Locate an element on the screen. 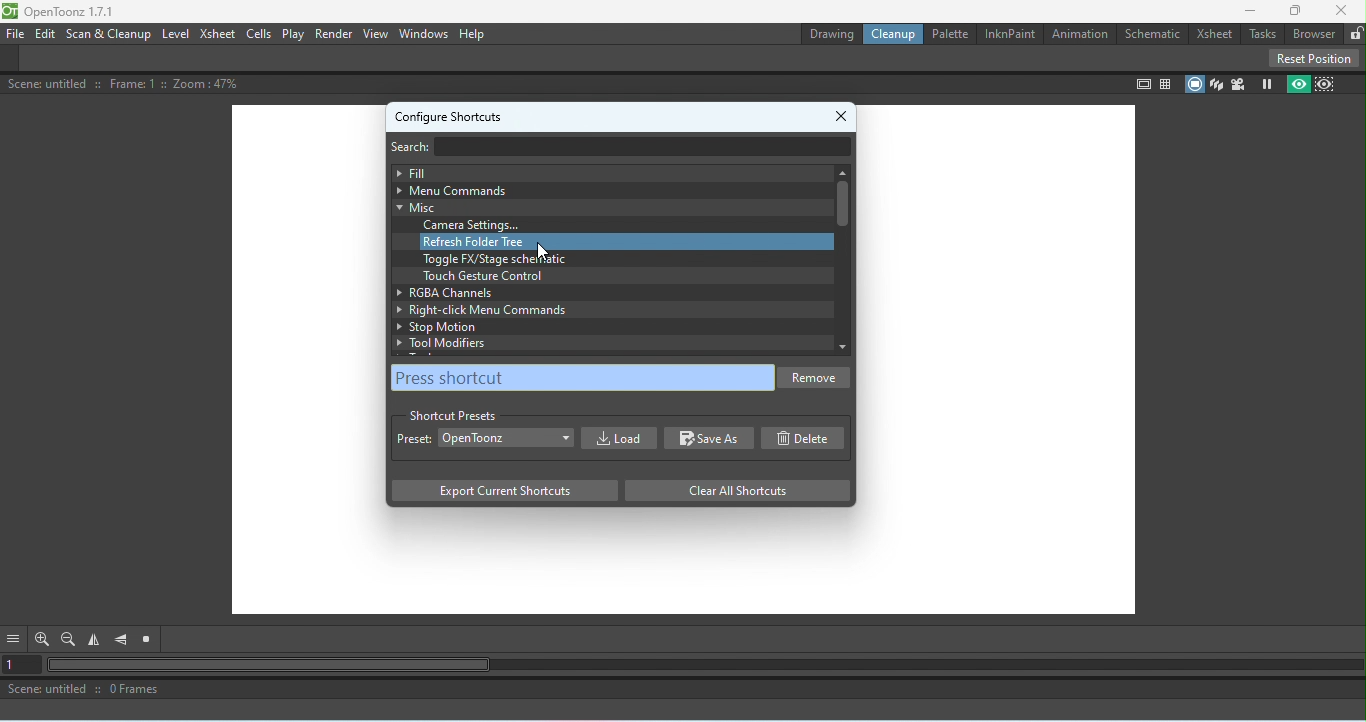 The height and width of the screenshot is (722, 1366). Xsheet is located at coordinates (218, 34).